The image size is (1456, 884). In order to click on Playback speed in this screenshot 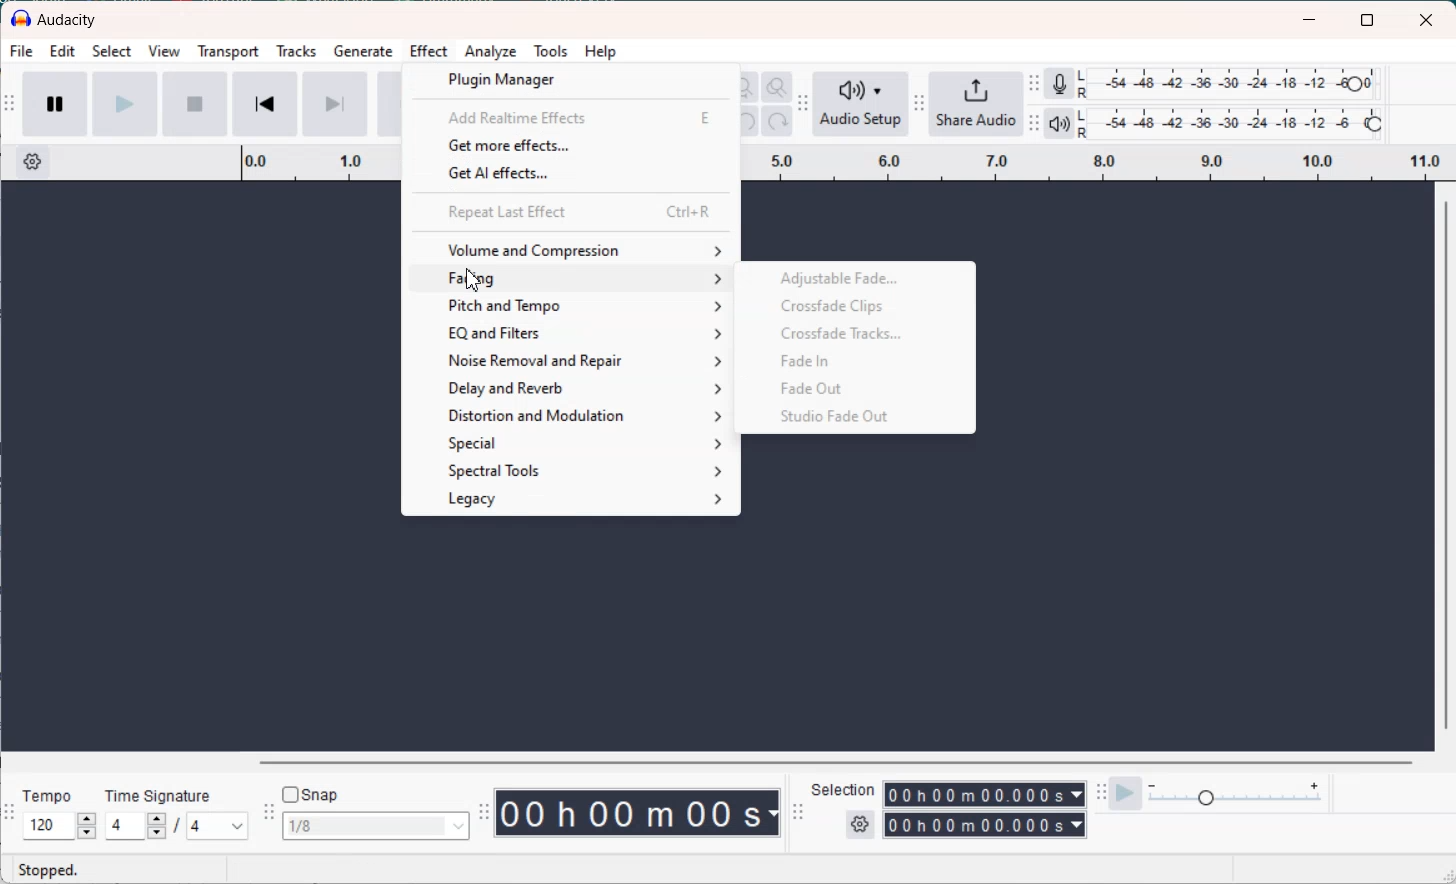, I will do `click(1239, 792)`.